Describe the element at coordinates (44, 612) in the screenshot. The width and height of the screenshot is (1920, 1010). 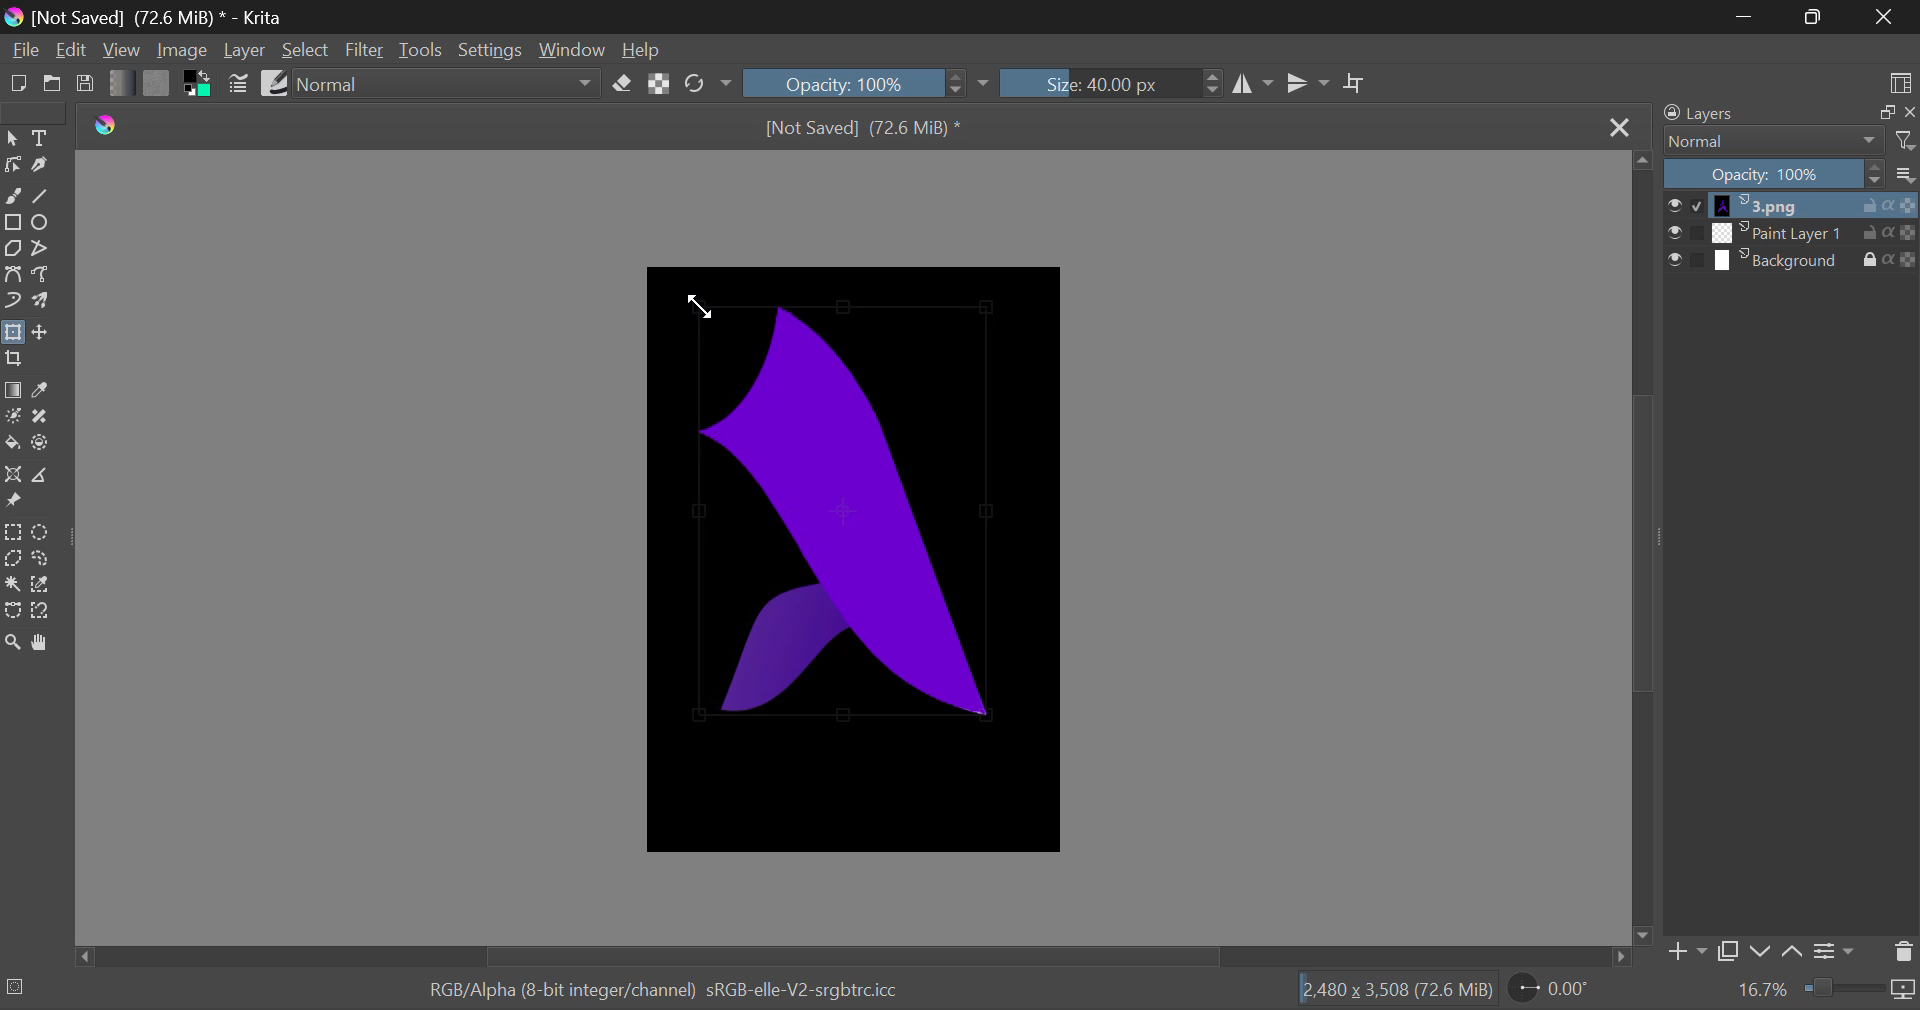
I see `Magnetic Curve Selection` at that location.